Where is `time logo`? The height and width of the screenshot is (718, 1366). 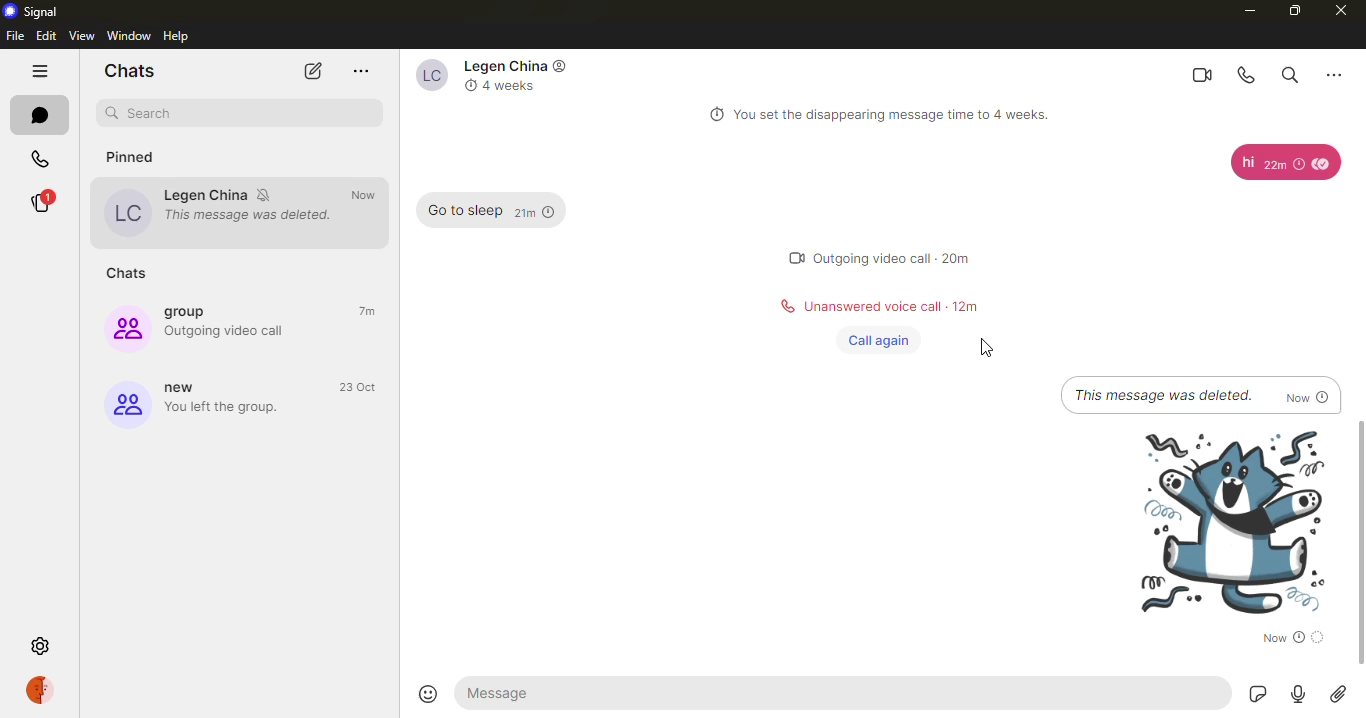 time logo is located at coordinates (711, 115).